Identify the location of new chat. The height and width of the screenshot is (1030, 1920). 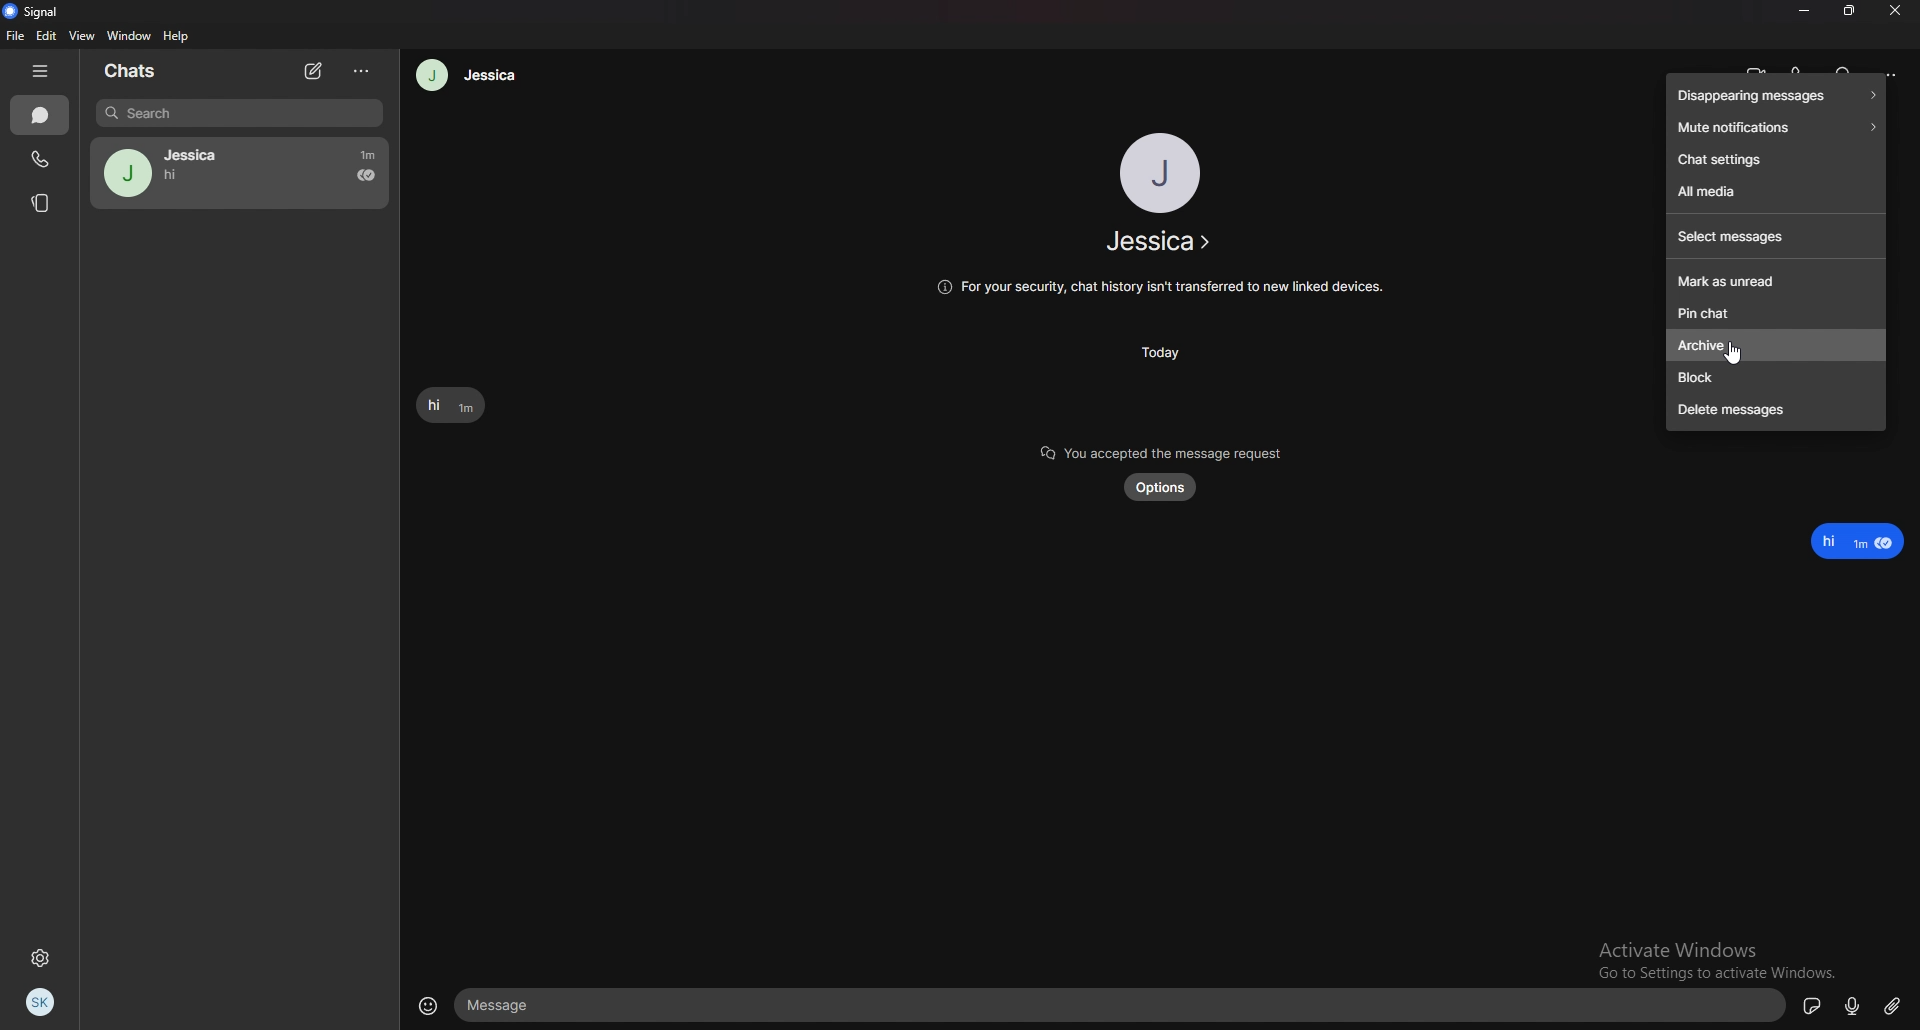
(316, 71).